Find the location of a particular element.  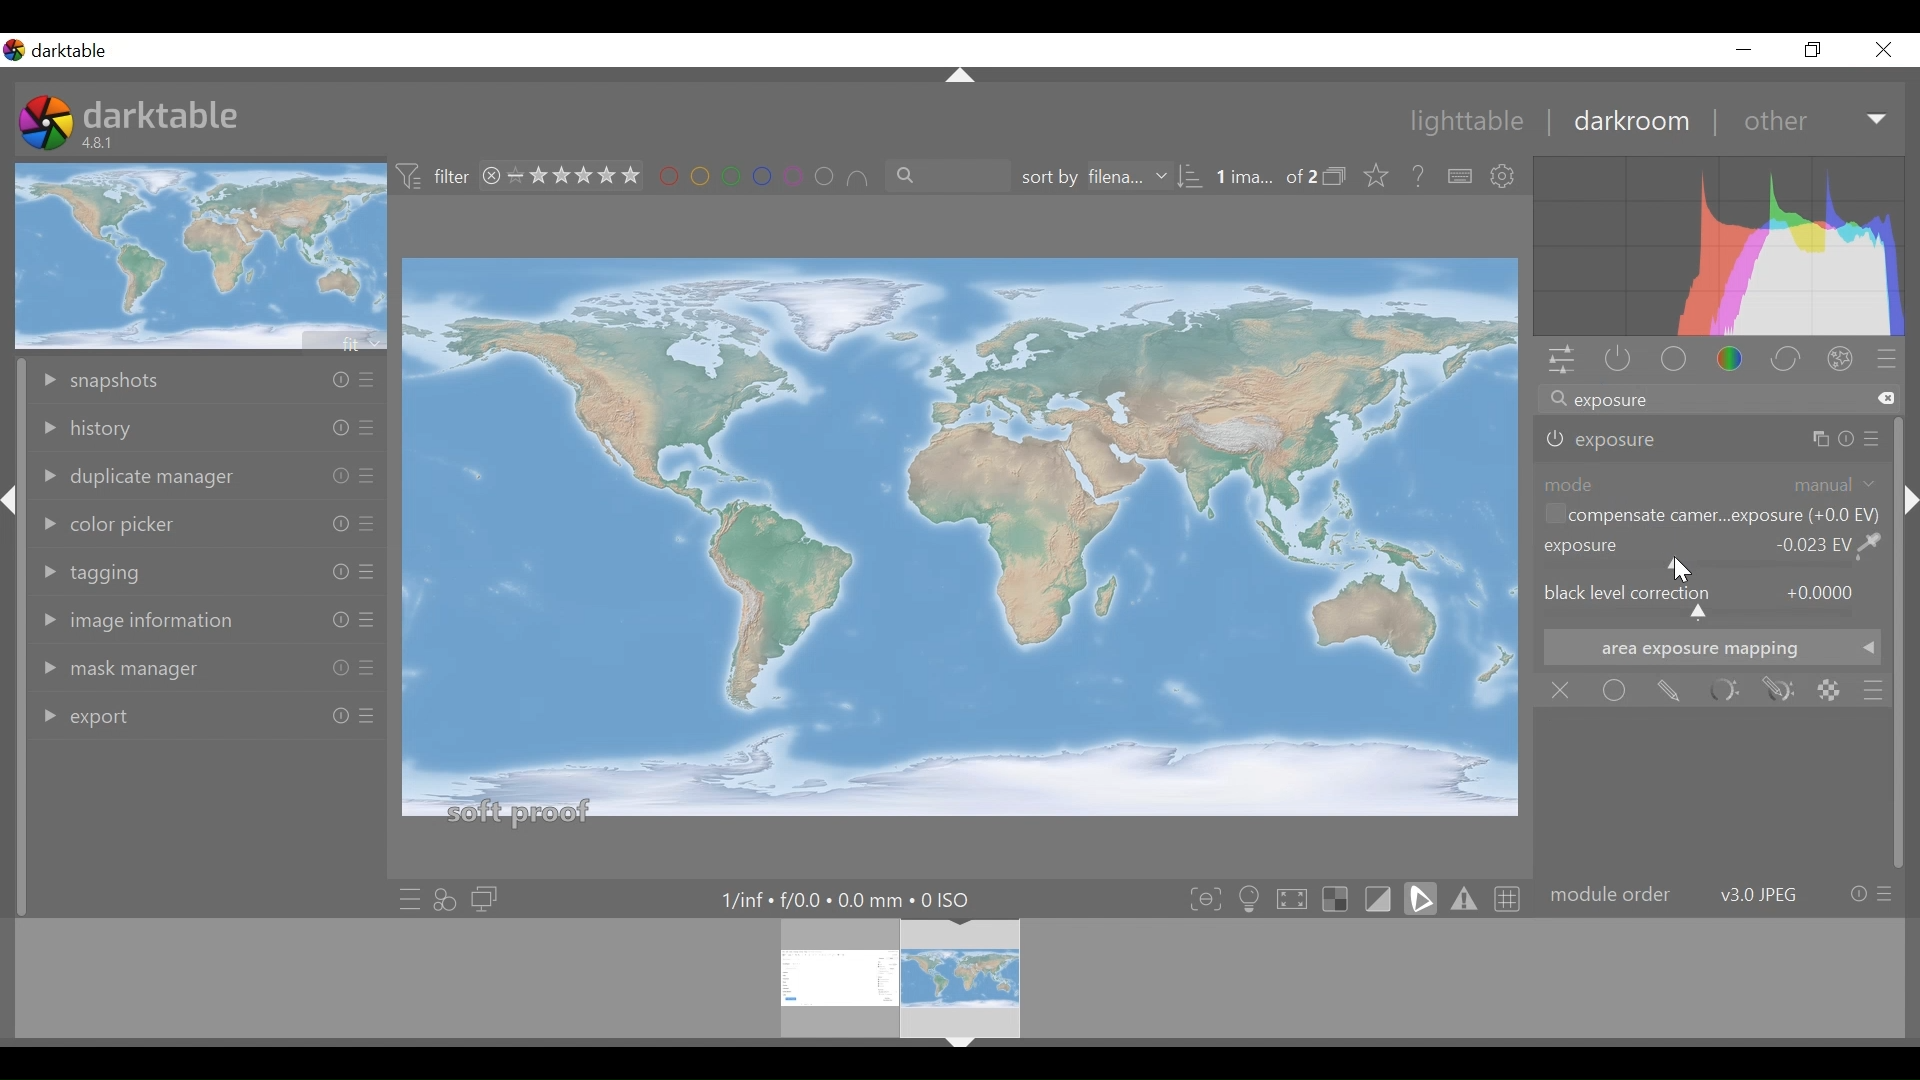

toggle indication of raw overexposure is located at coordinates (1341, 898).